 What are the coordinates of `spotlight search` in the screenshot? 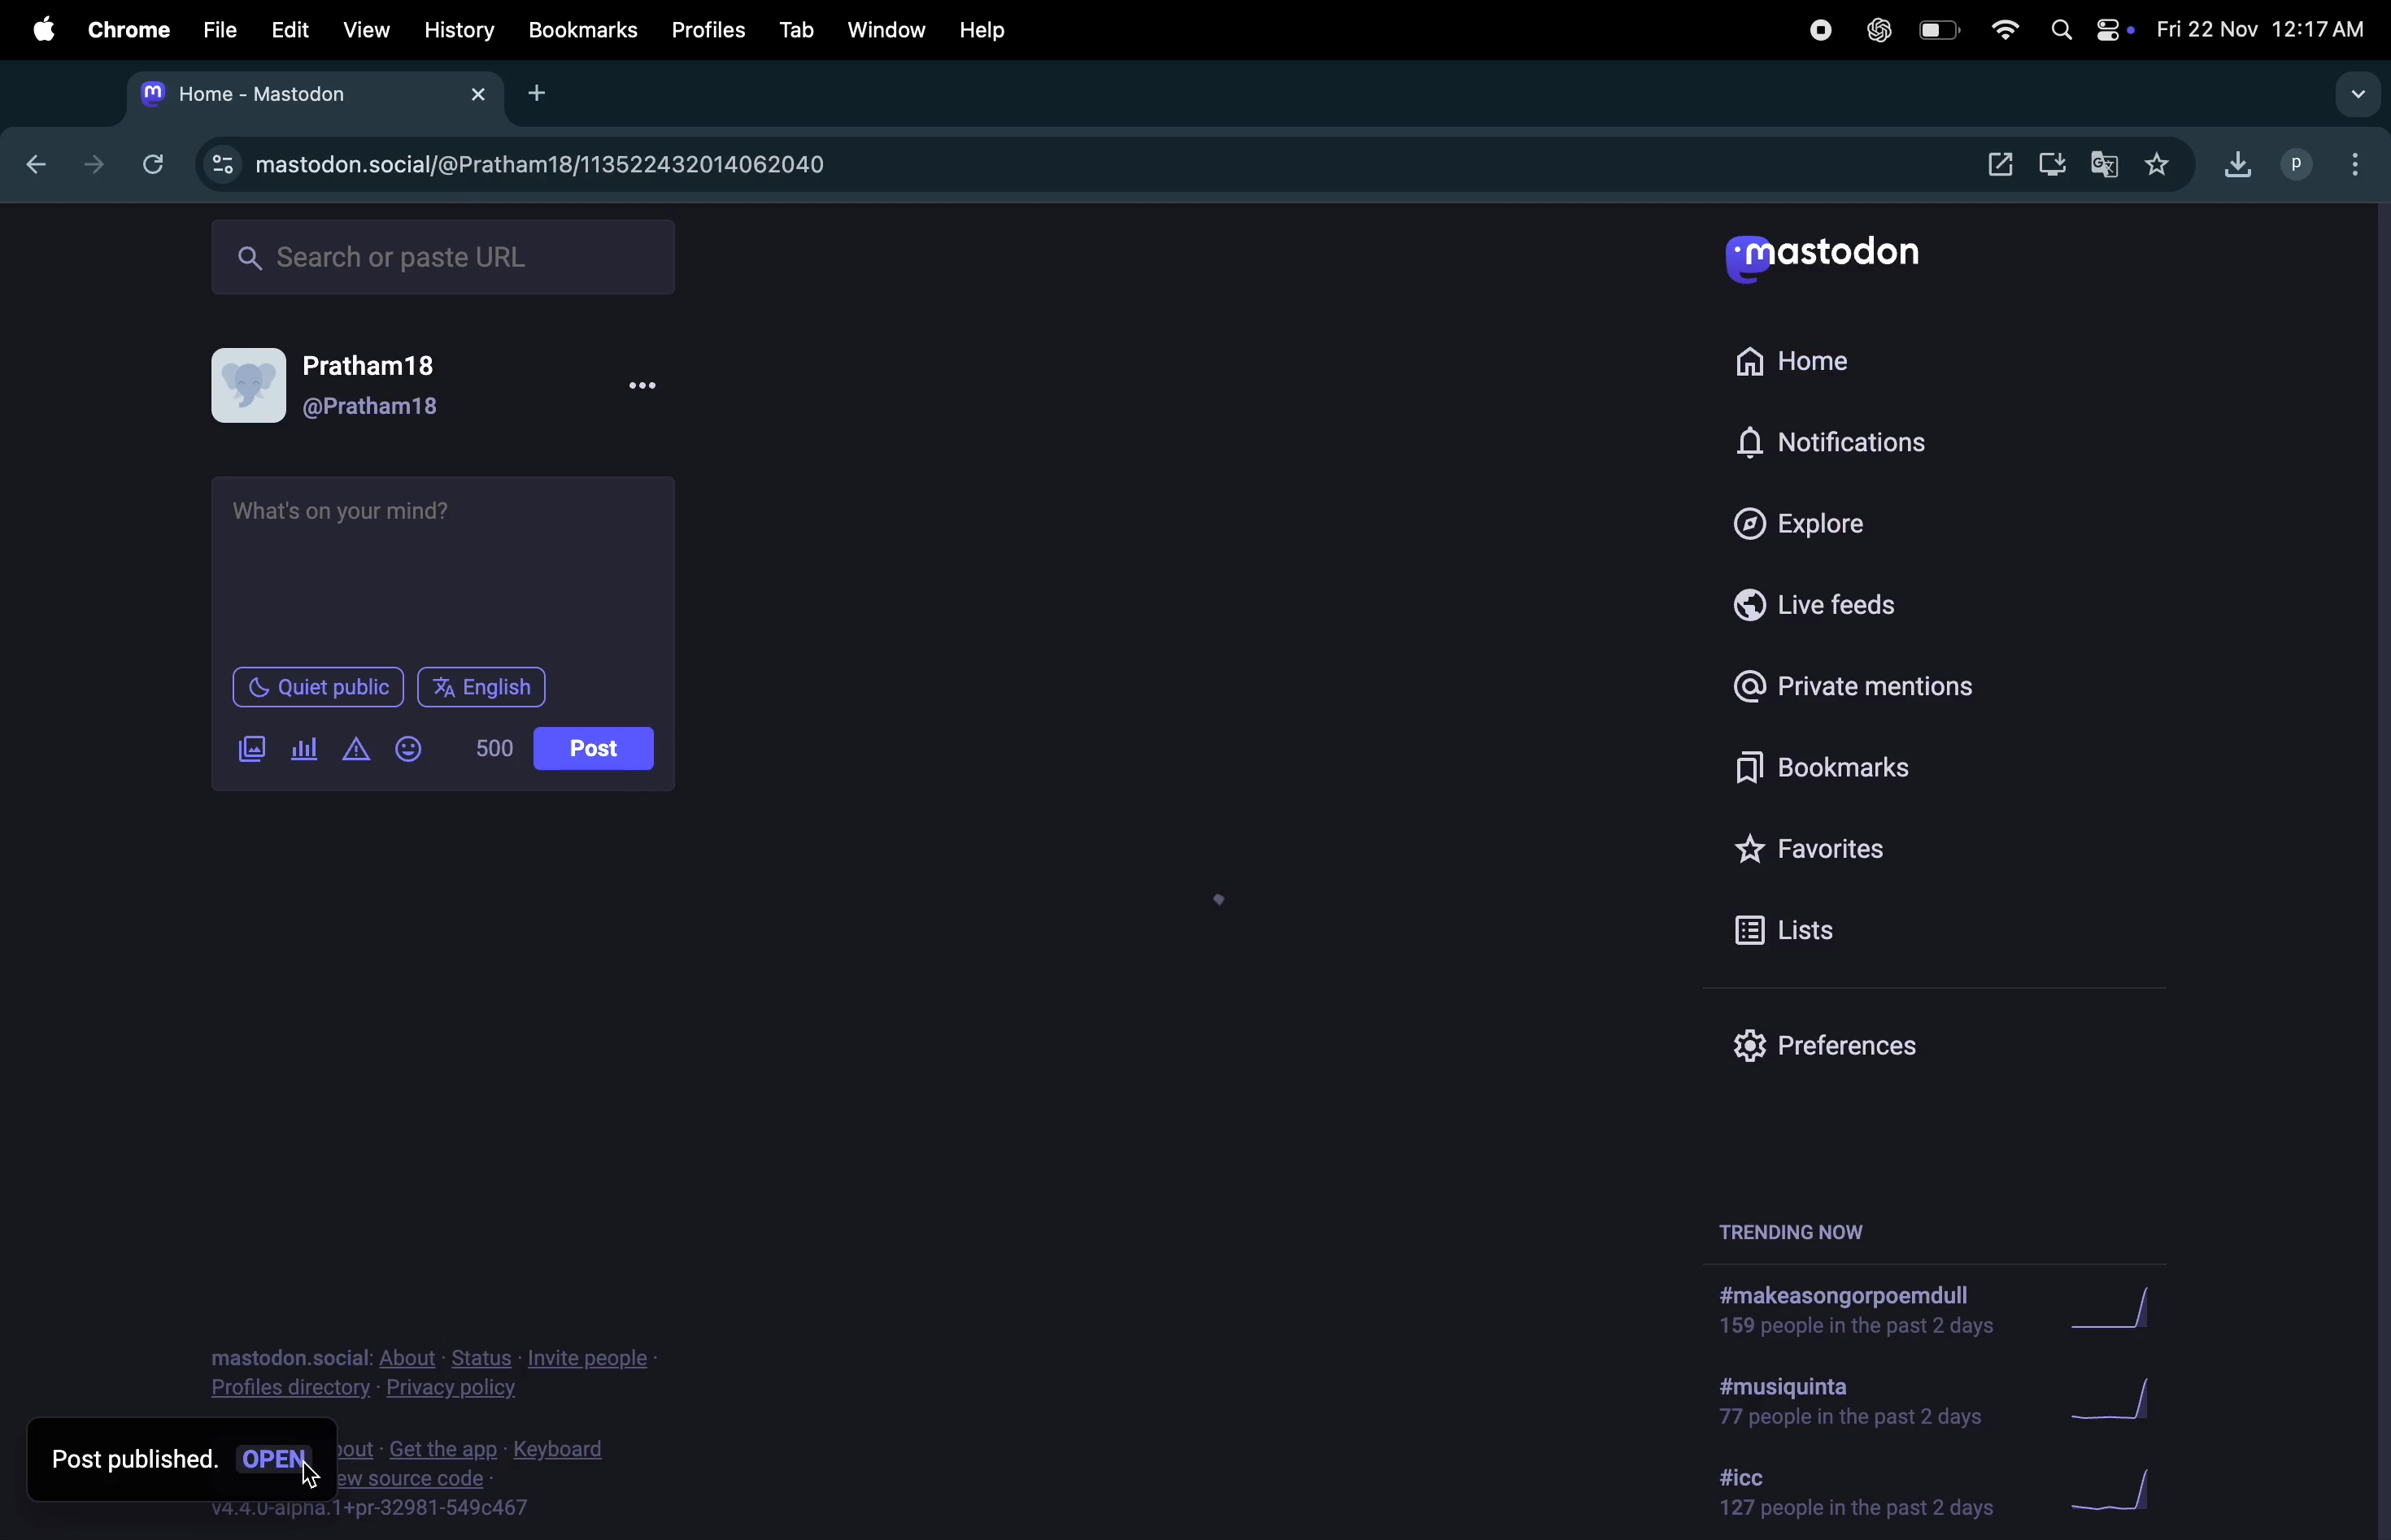 It's located at (2060, 33).